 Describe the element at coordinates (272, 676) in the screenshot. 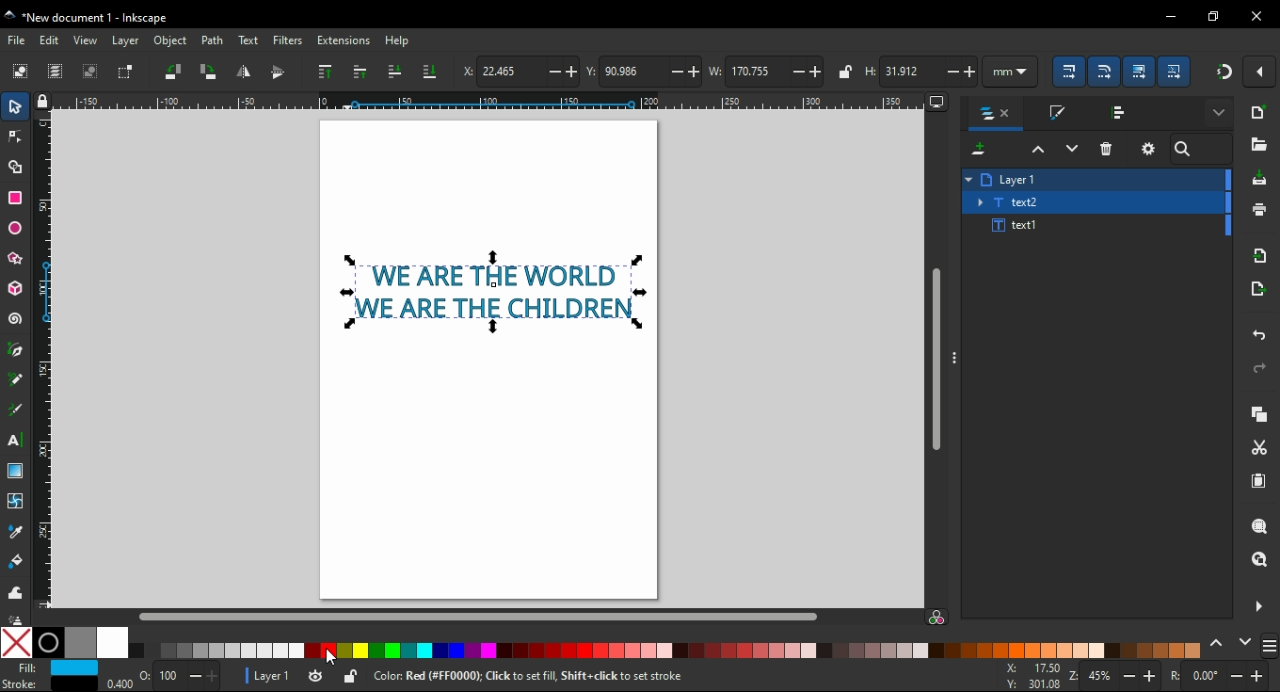

I see `layer 1` at that location.